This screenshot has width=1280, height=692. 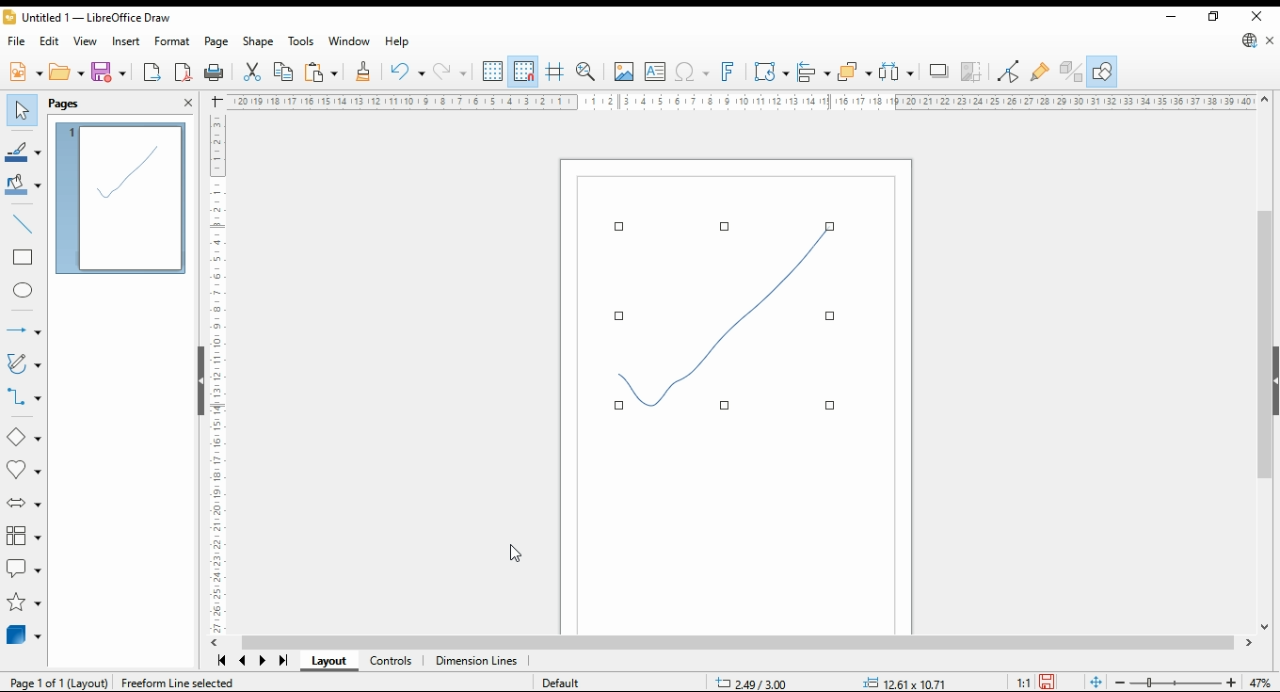 I want to click on zoom and pan, so click(x=586, y=73).